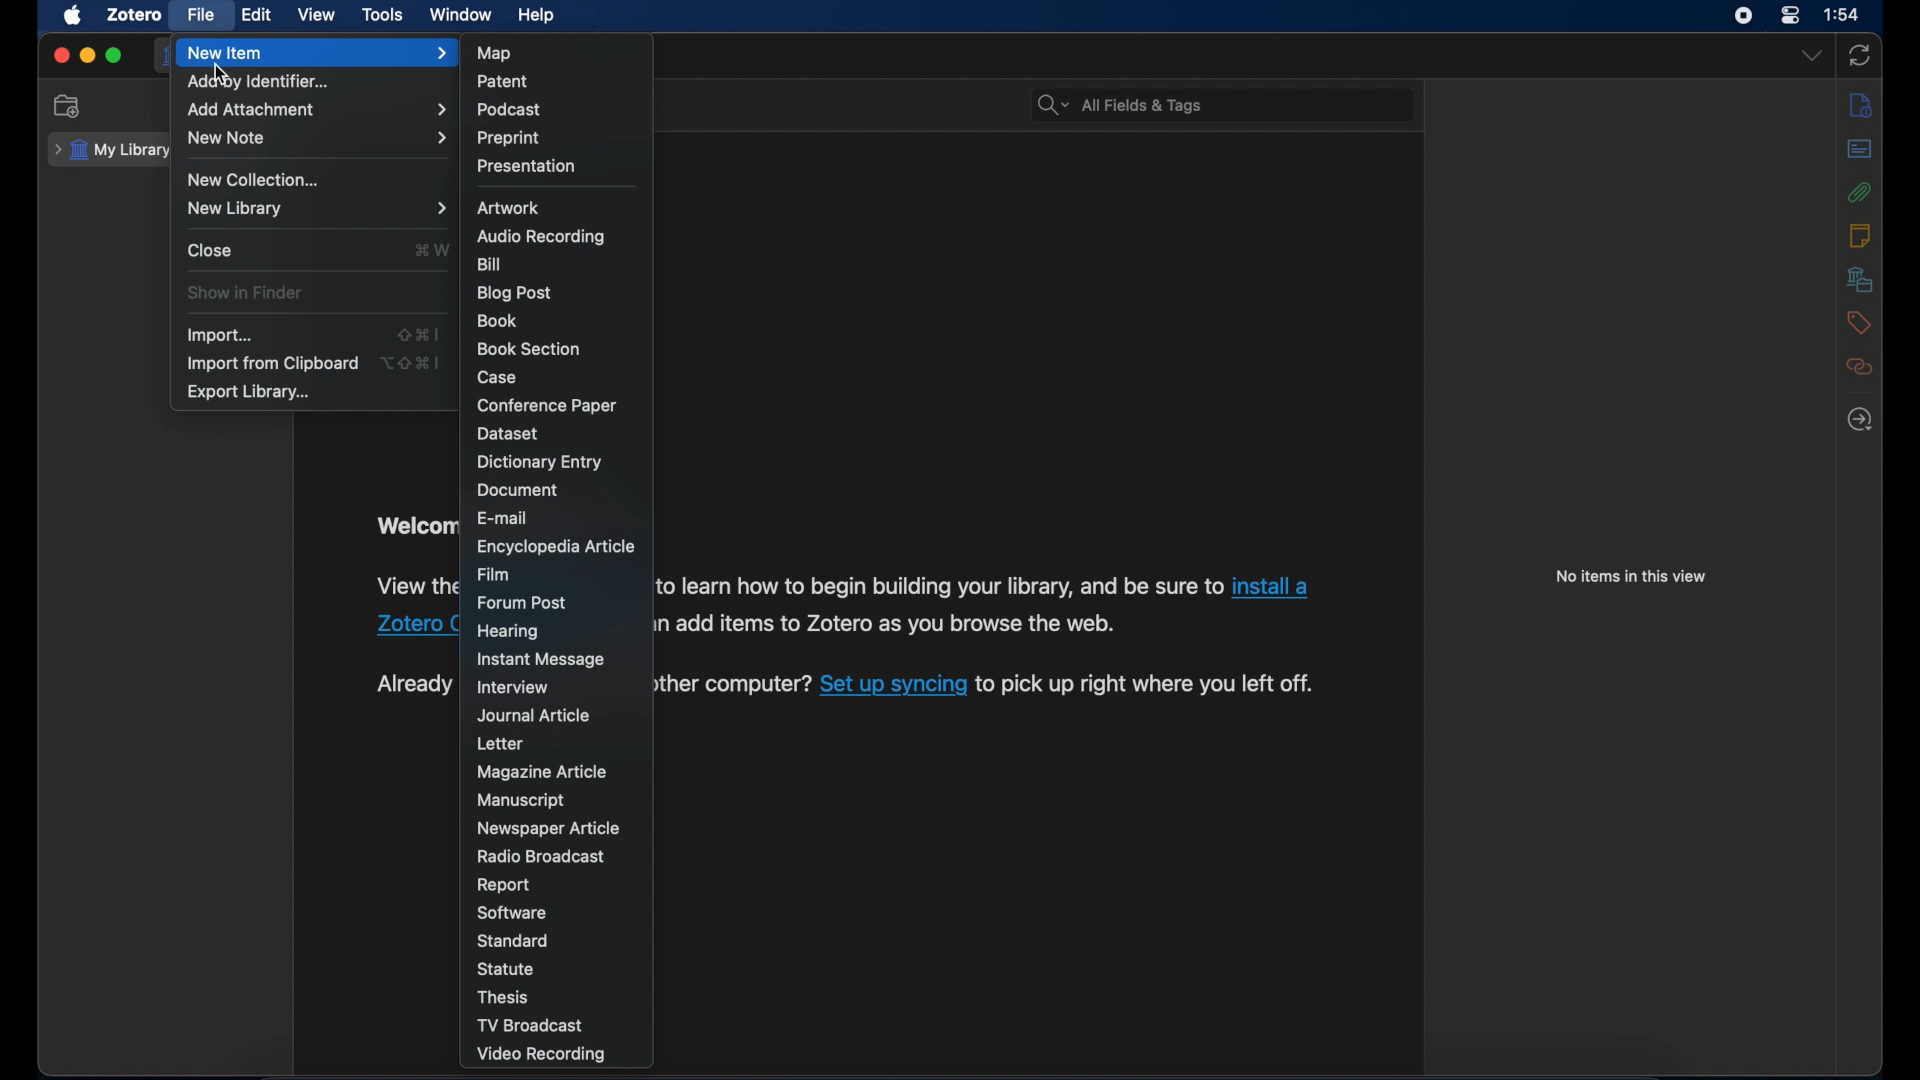 The image size is (1920, 1080). Describe the element at coordinates (515, 293) in the screenshot. I see `blog post` at that location.